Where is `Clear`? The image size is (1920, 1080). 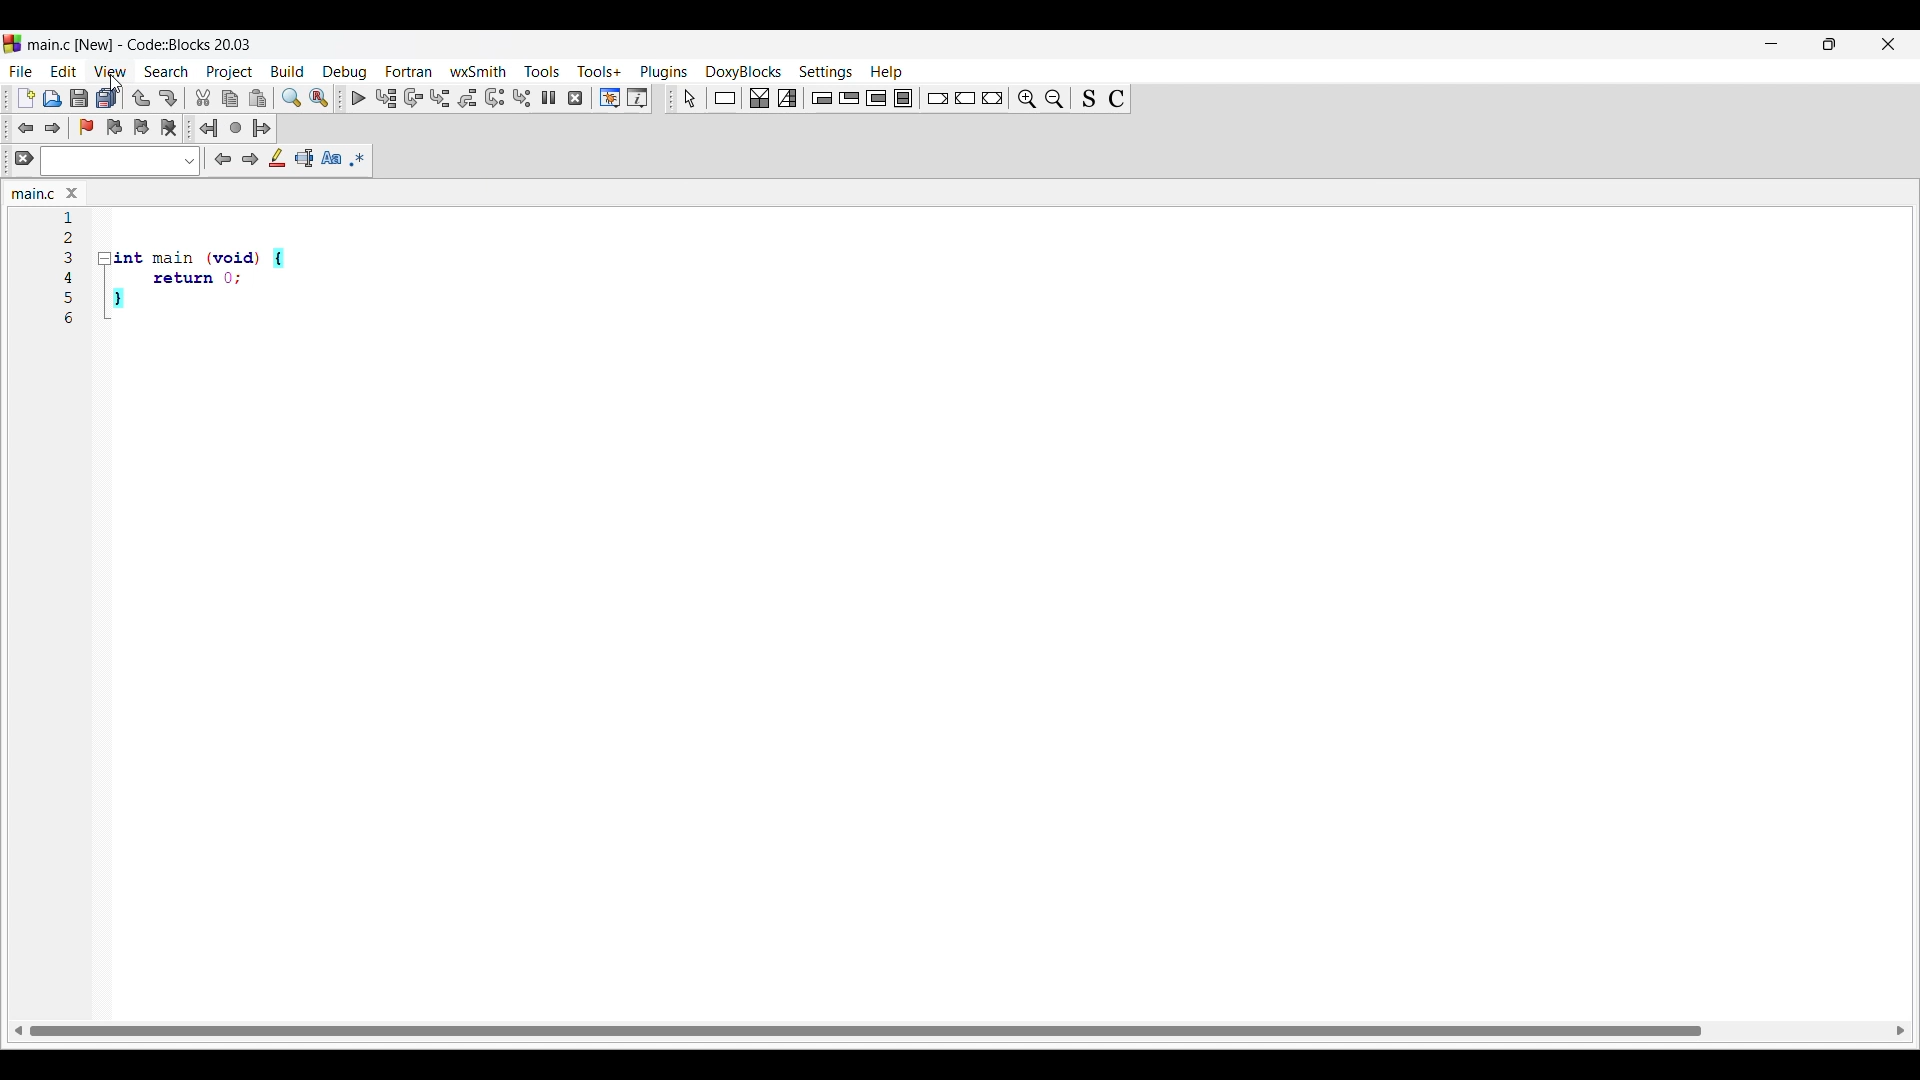 Clear is located at coordinates (24, 158).